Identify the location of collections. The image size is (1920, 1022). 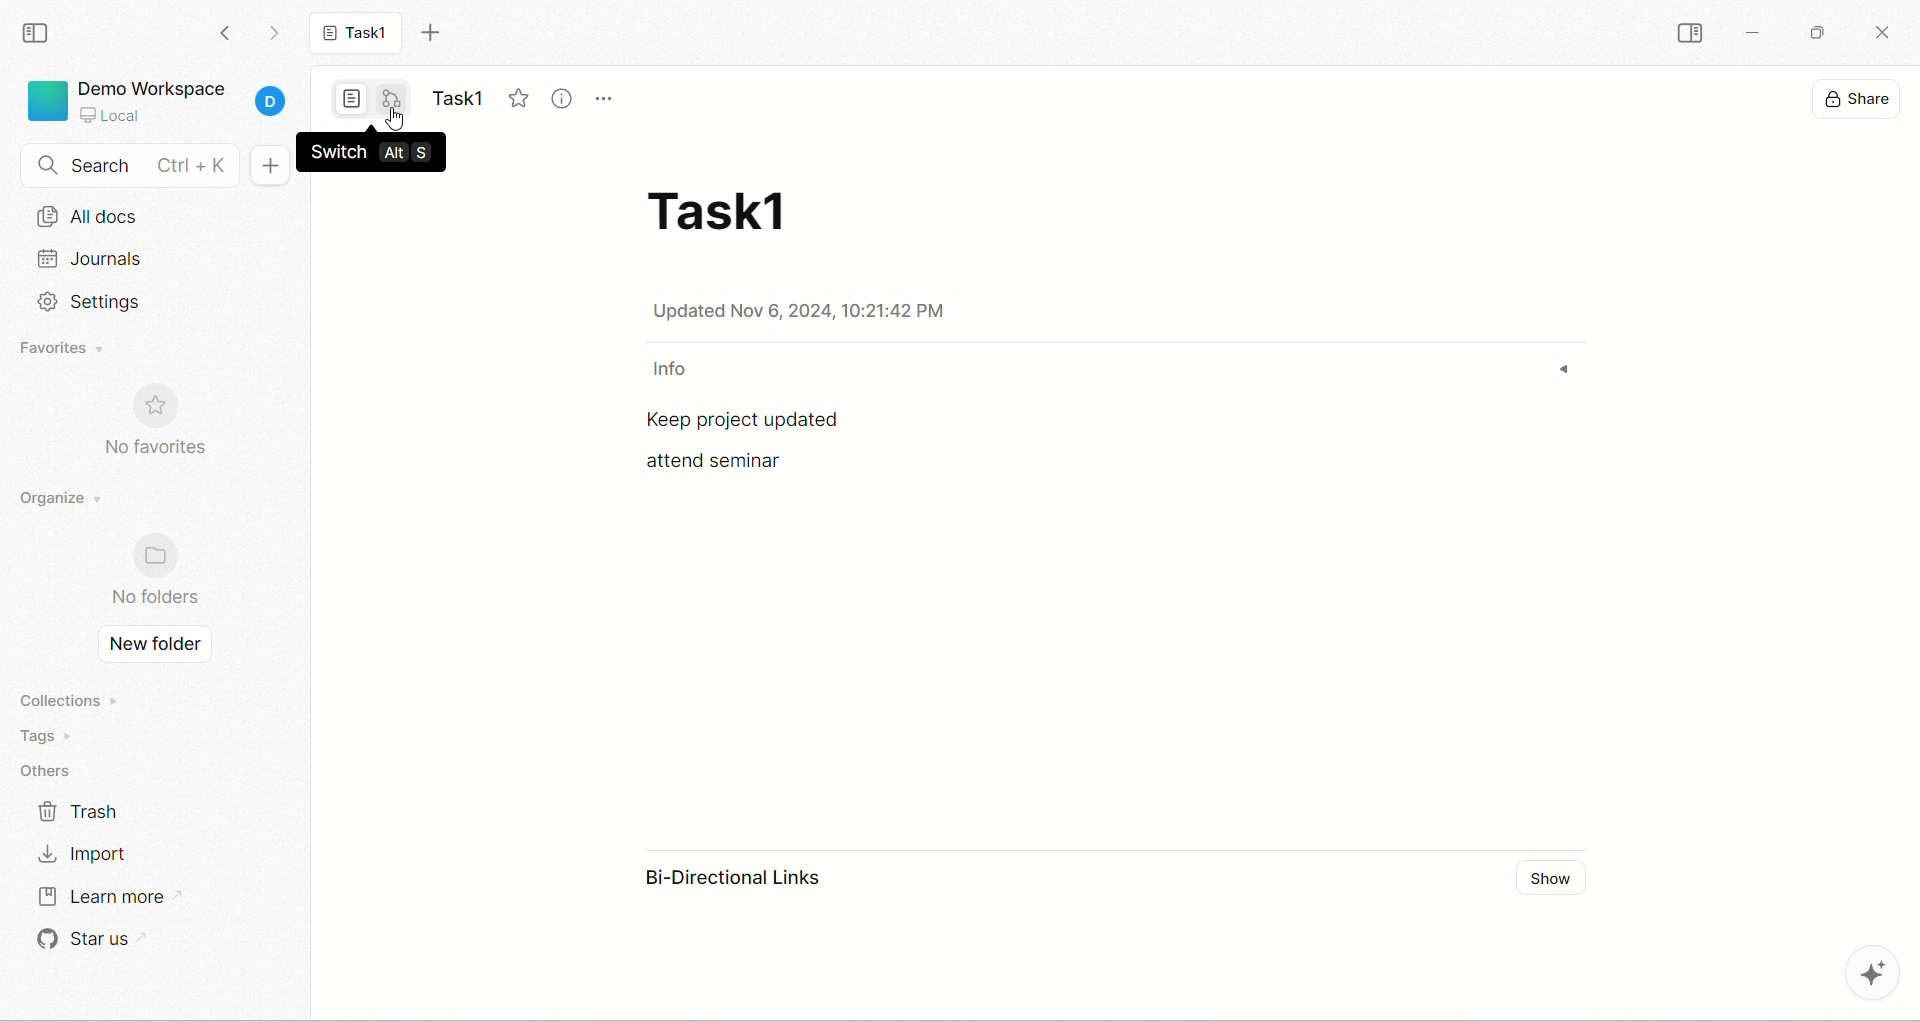
(74, 699).